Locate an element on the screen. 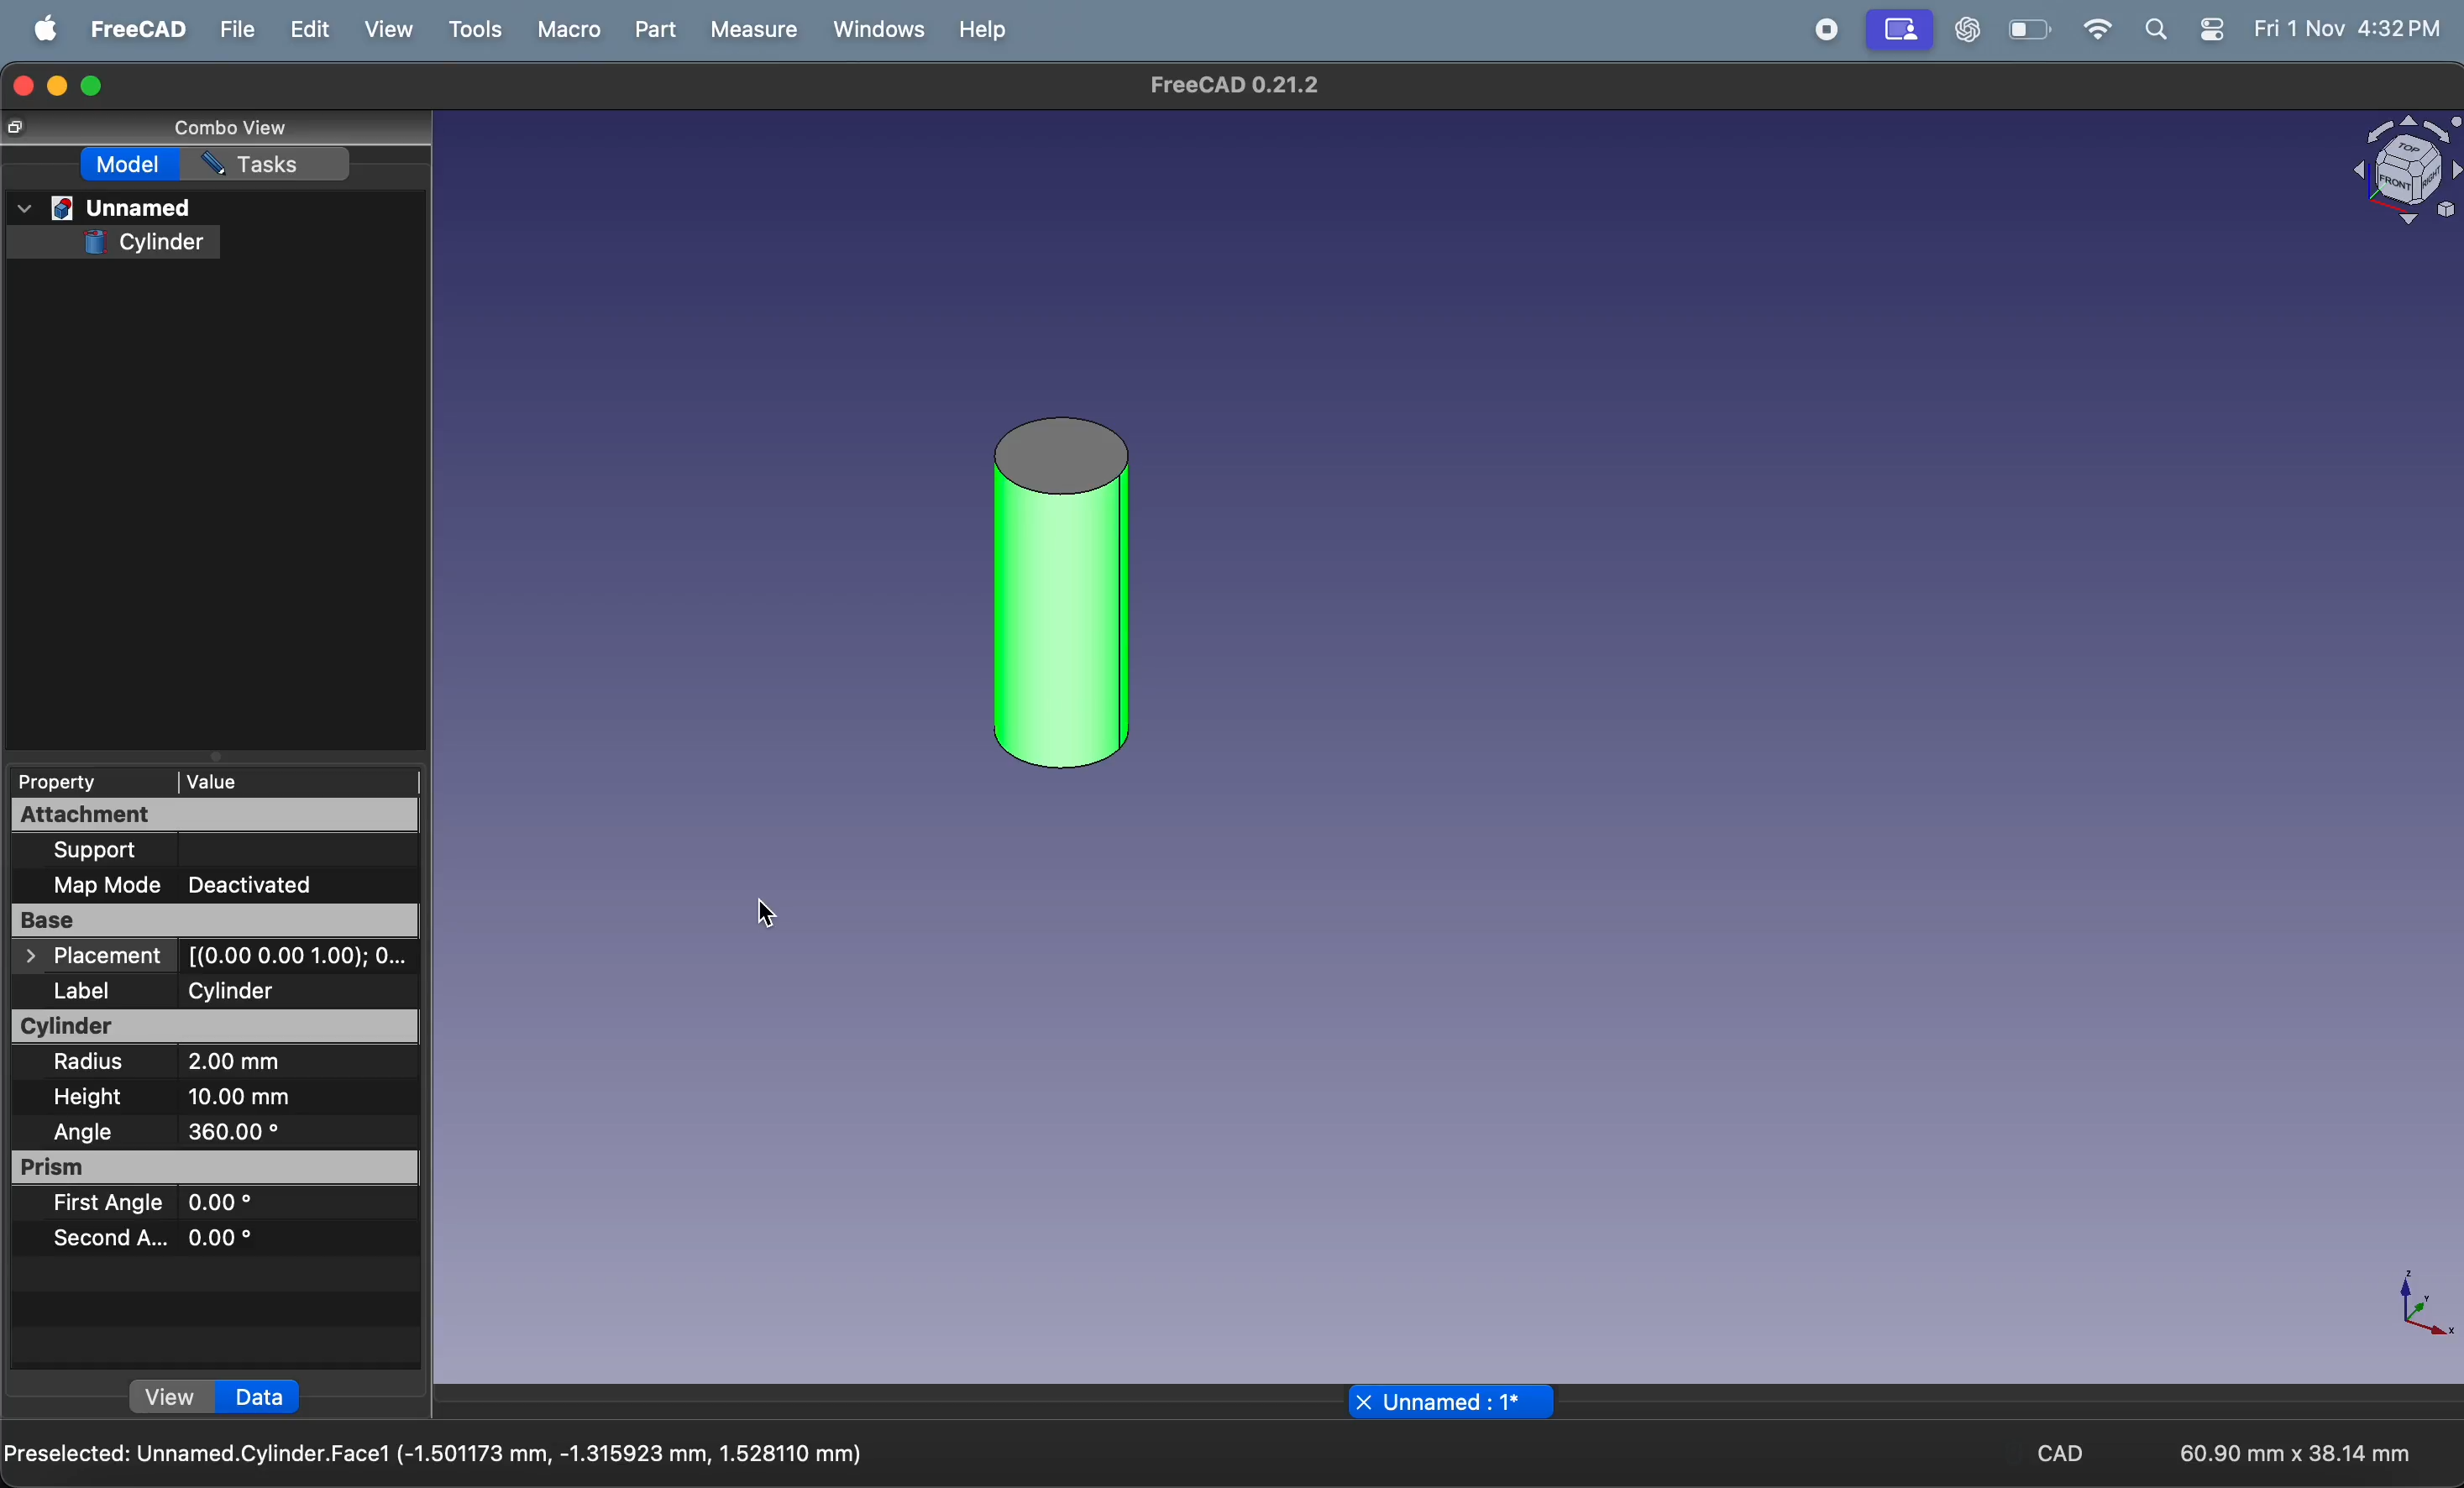 Image resolution: width=2464 pixels, height=1488 pixels. cylinder is located at coordinates (218, 1027).